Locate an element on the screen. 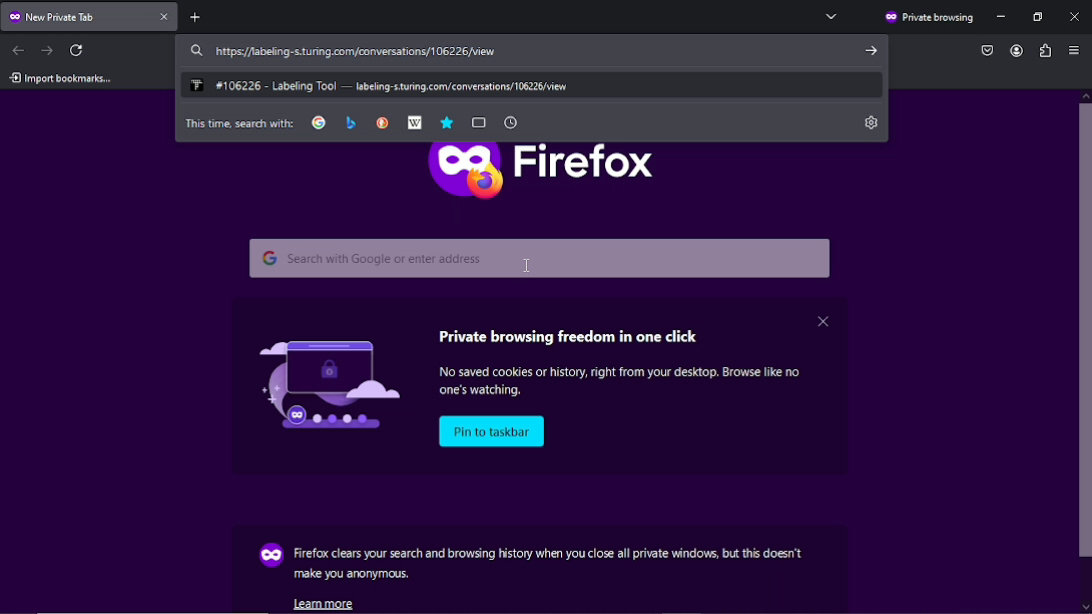 This screenshot has width=1092, height=614. go back is located at coordinates (19, 49).